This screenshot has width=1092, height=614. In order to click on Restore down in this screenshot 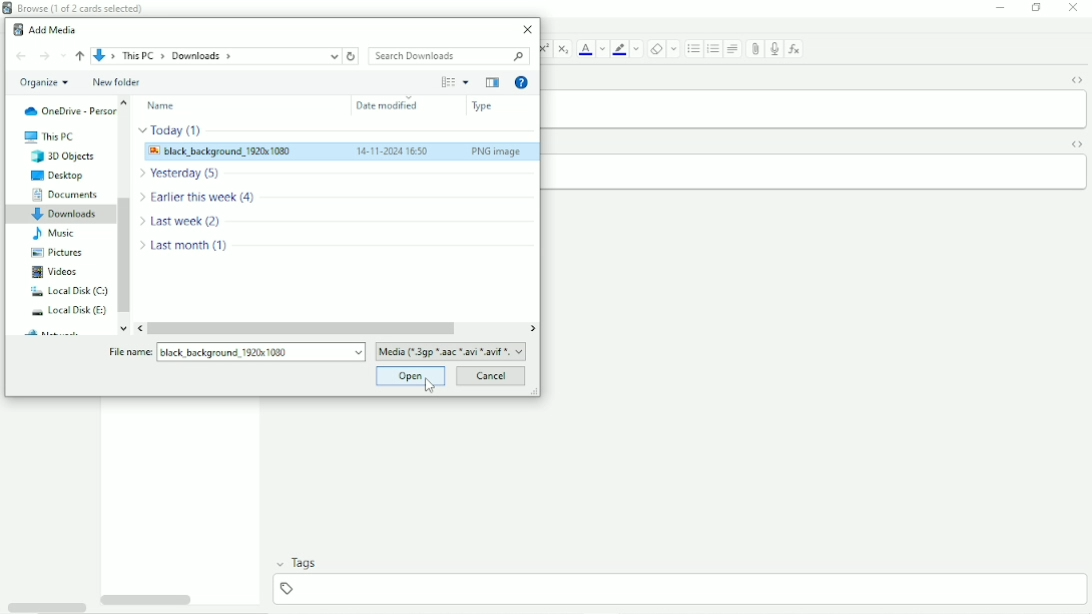, I will do `click(1036, 8)`.